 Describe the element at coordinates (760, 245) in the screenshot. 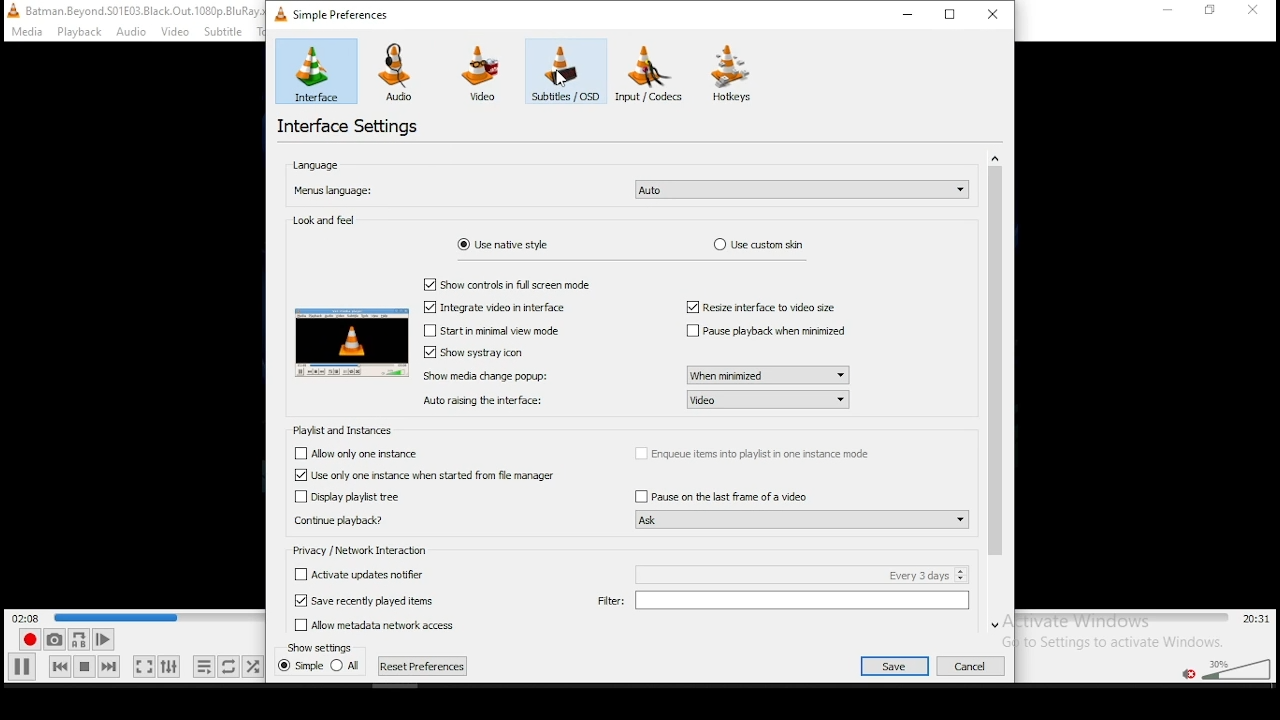

I see `use custom style` at that location.